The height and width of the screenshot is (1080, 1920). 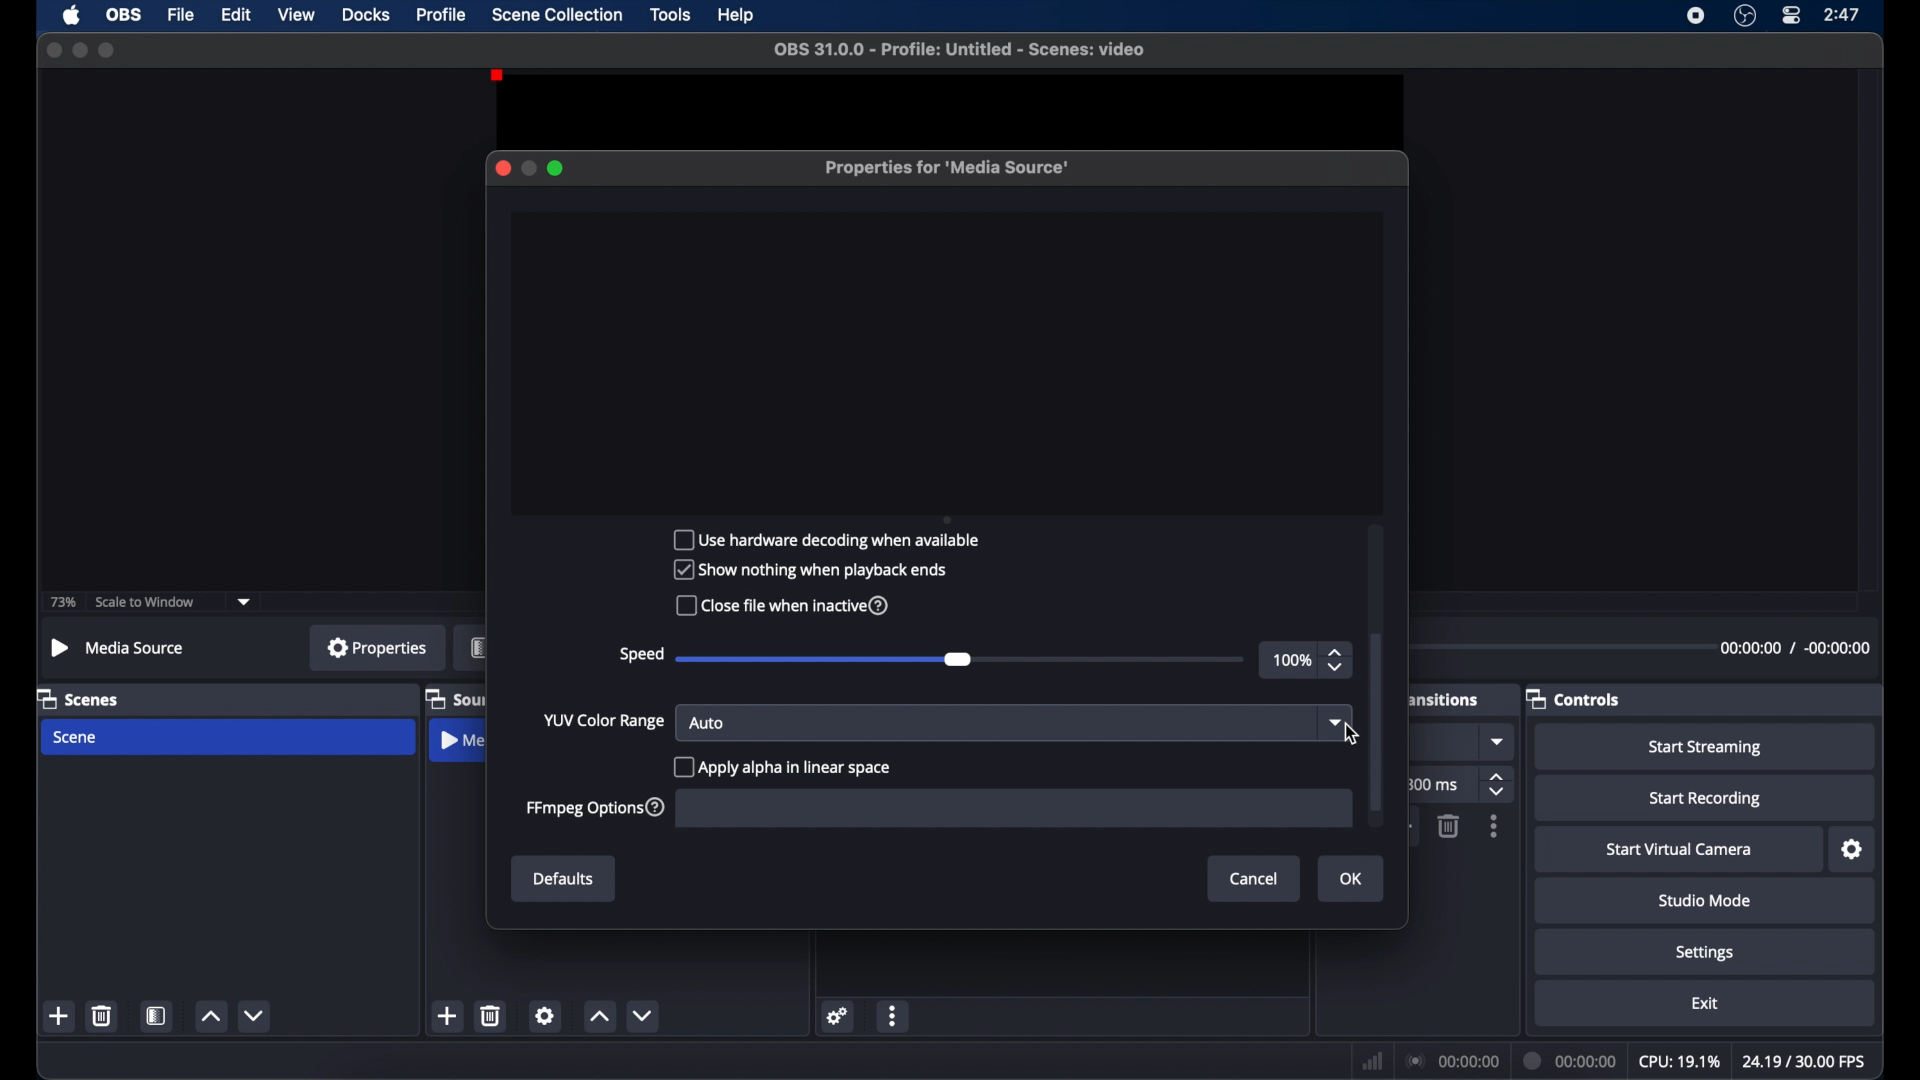 What do you see at coordinates (78, 700) in the screenshot?
I see `scenes` at bounding box center [78, 700].